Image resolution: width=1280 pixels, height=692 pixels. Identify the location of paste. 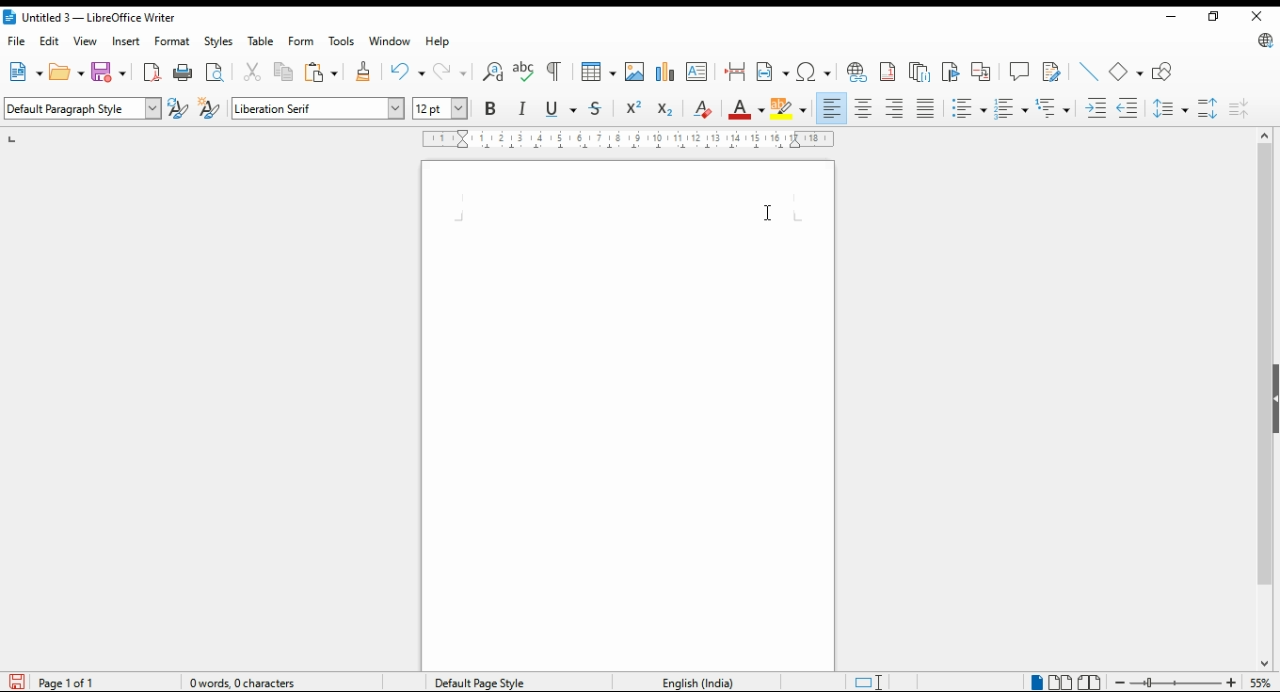
(322, 72).